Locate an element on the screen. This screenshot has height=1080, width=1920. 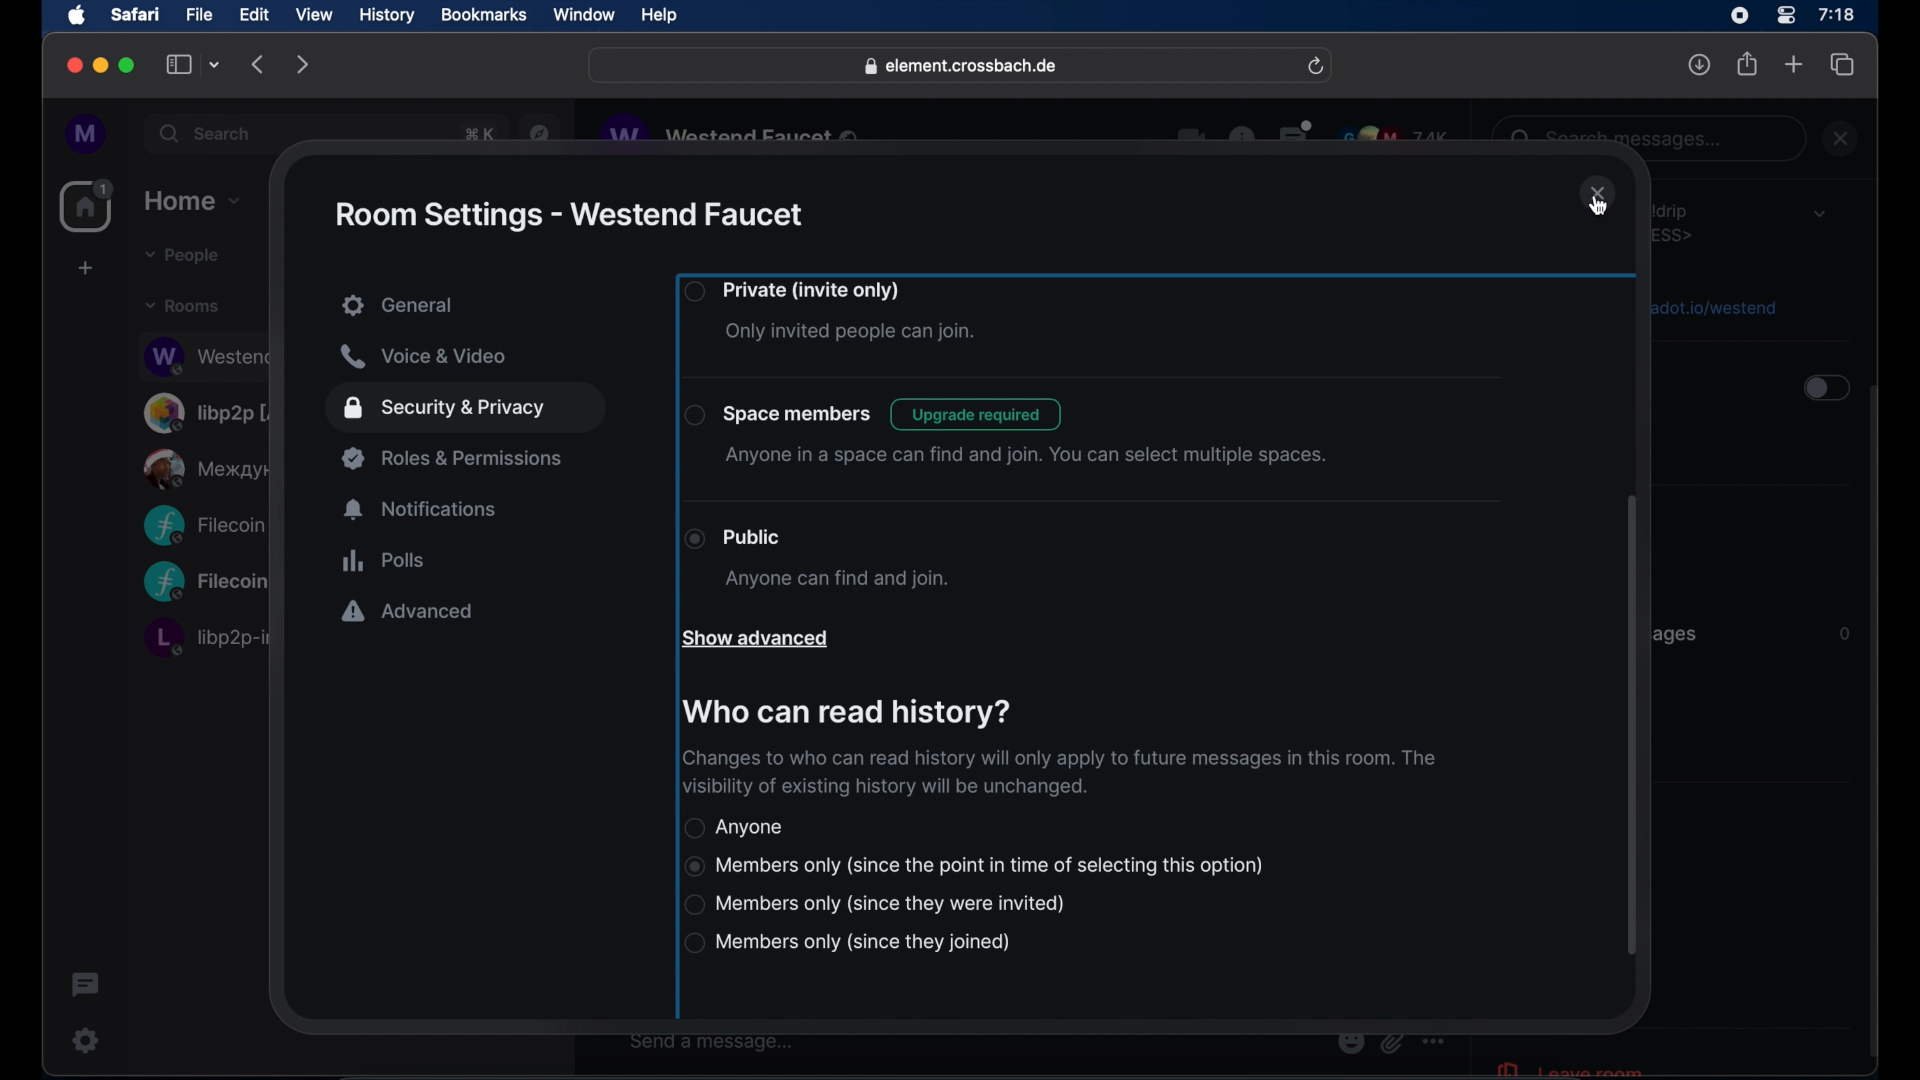
history is located at coordinates (387, 16).